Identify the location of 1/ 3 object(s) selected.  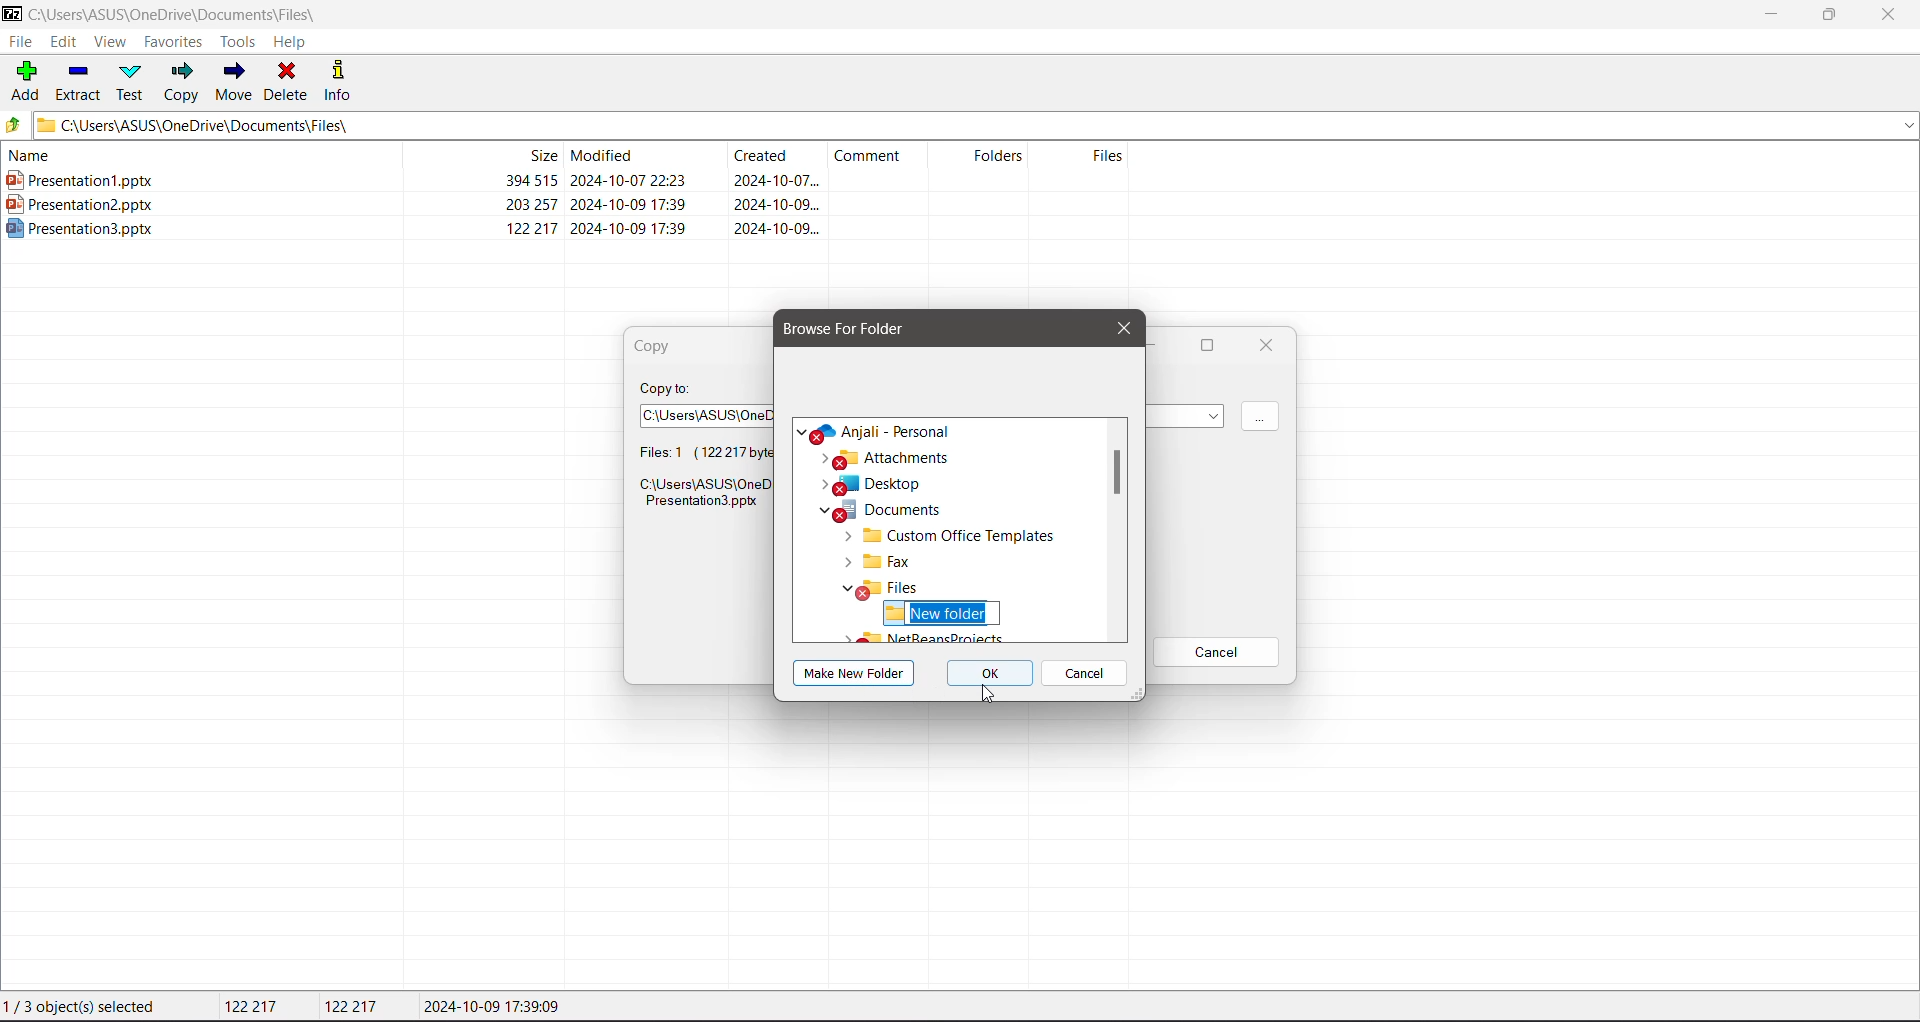
(84, 1008).